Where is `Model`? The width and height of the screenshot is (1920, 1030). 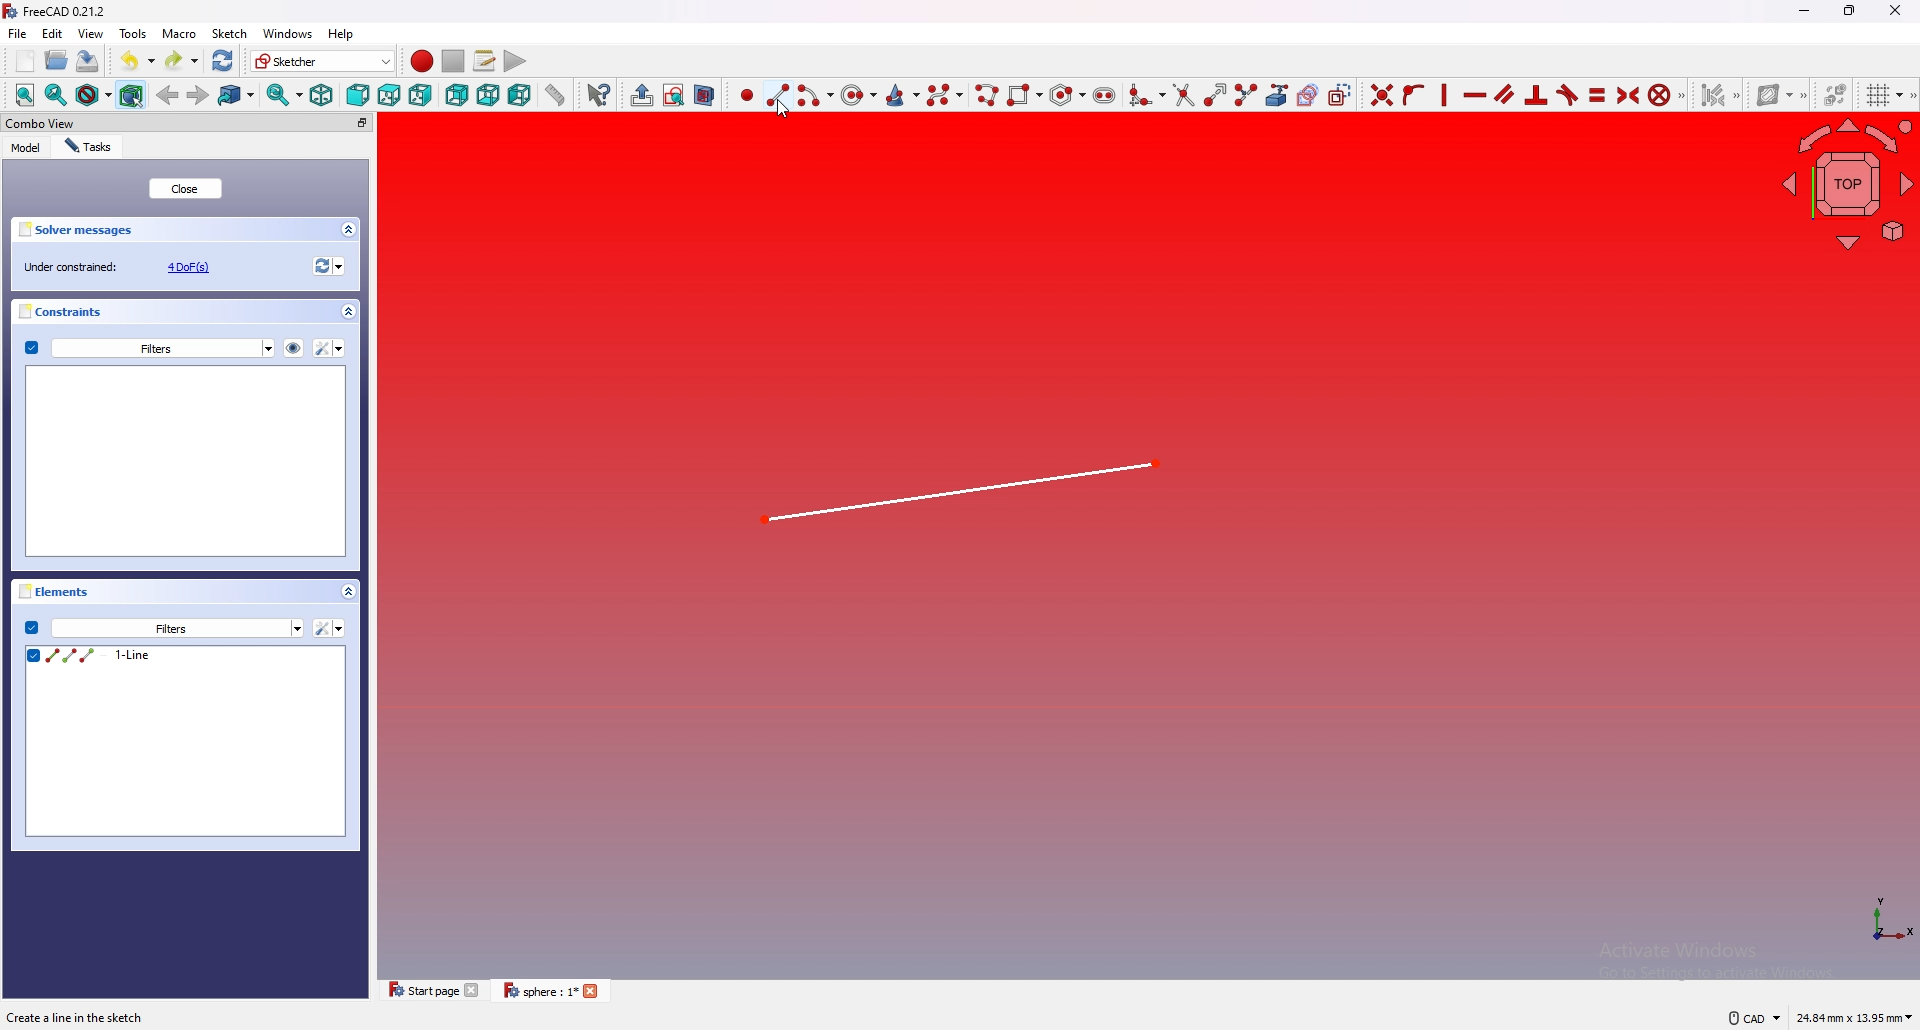
Model is located at coordinates (26, 147).